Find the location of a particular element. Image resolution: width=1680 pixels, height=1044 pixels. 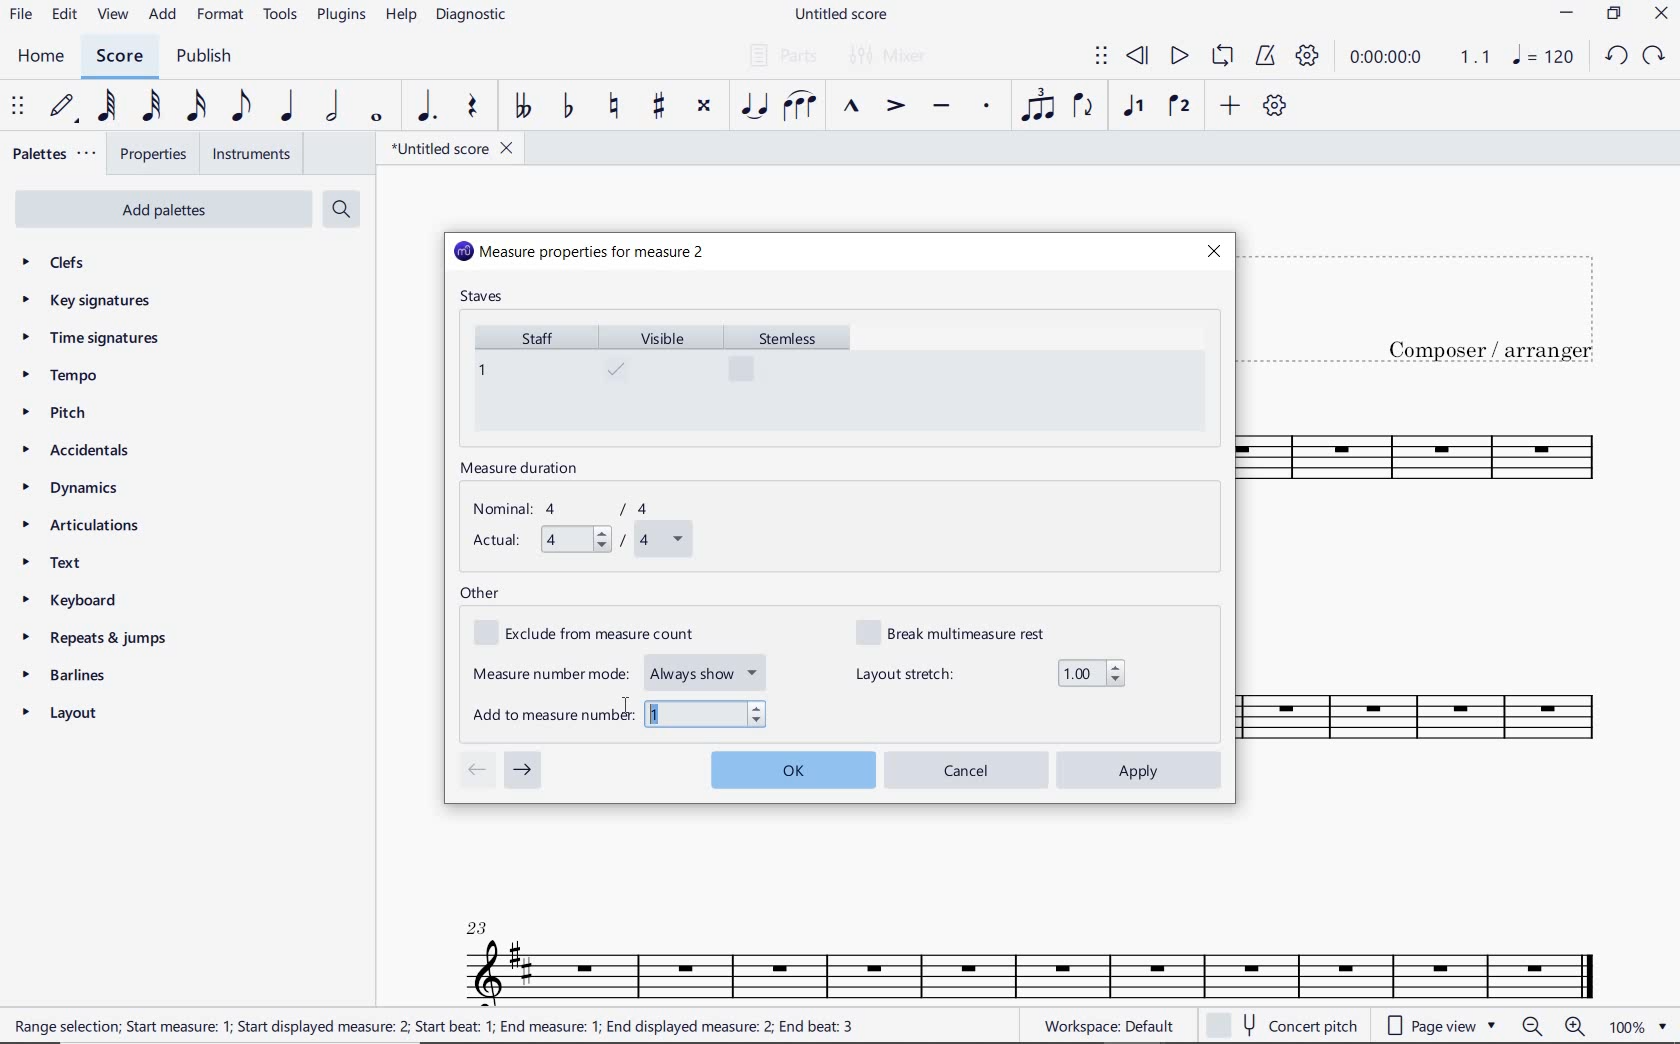

ARTICULATIONS is located at coordinates (82, 527).